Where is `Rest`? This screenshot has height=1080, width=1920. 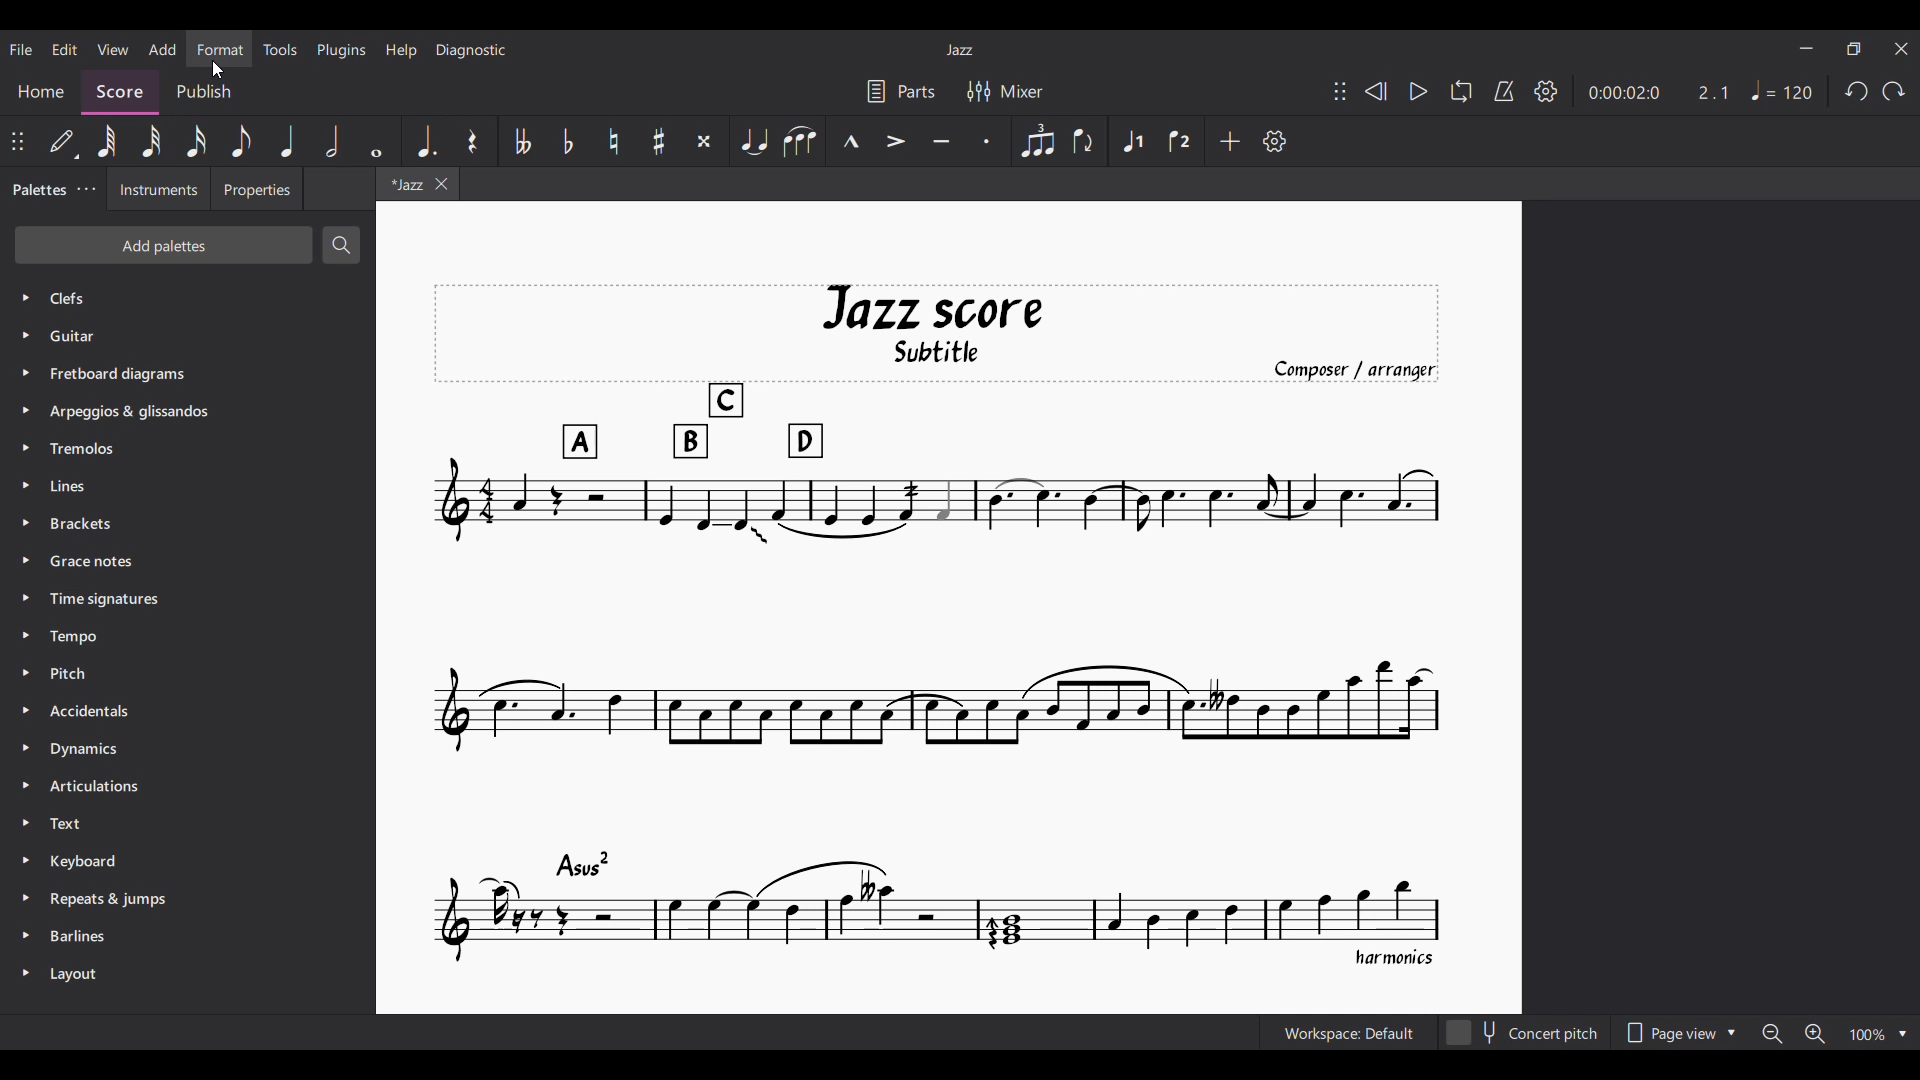
Rest is located at coordinates (473, 141).